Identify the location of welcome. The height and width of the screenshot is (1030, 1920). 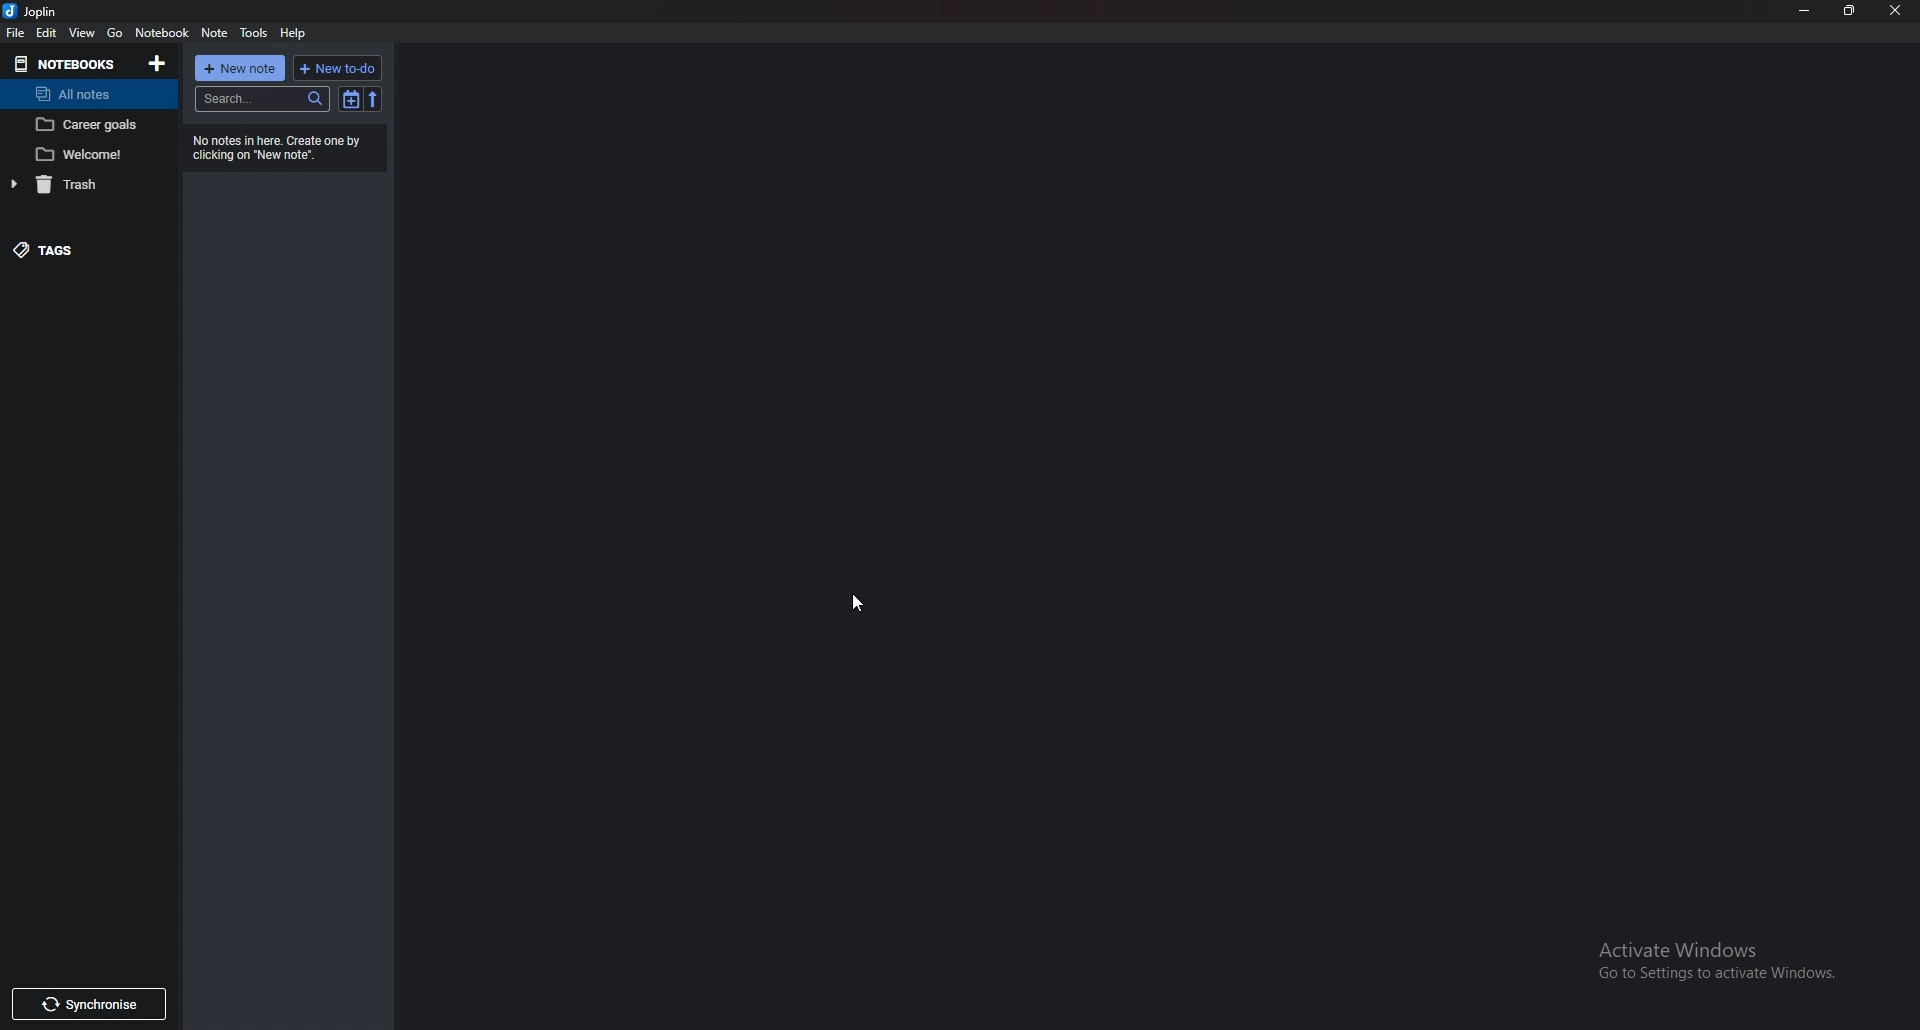
(87, 155).